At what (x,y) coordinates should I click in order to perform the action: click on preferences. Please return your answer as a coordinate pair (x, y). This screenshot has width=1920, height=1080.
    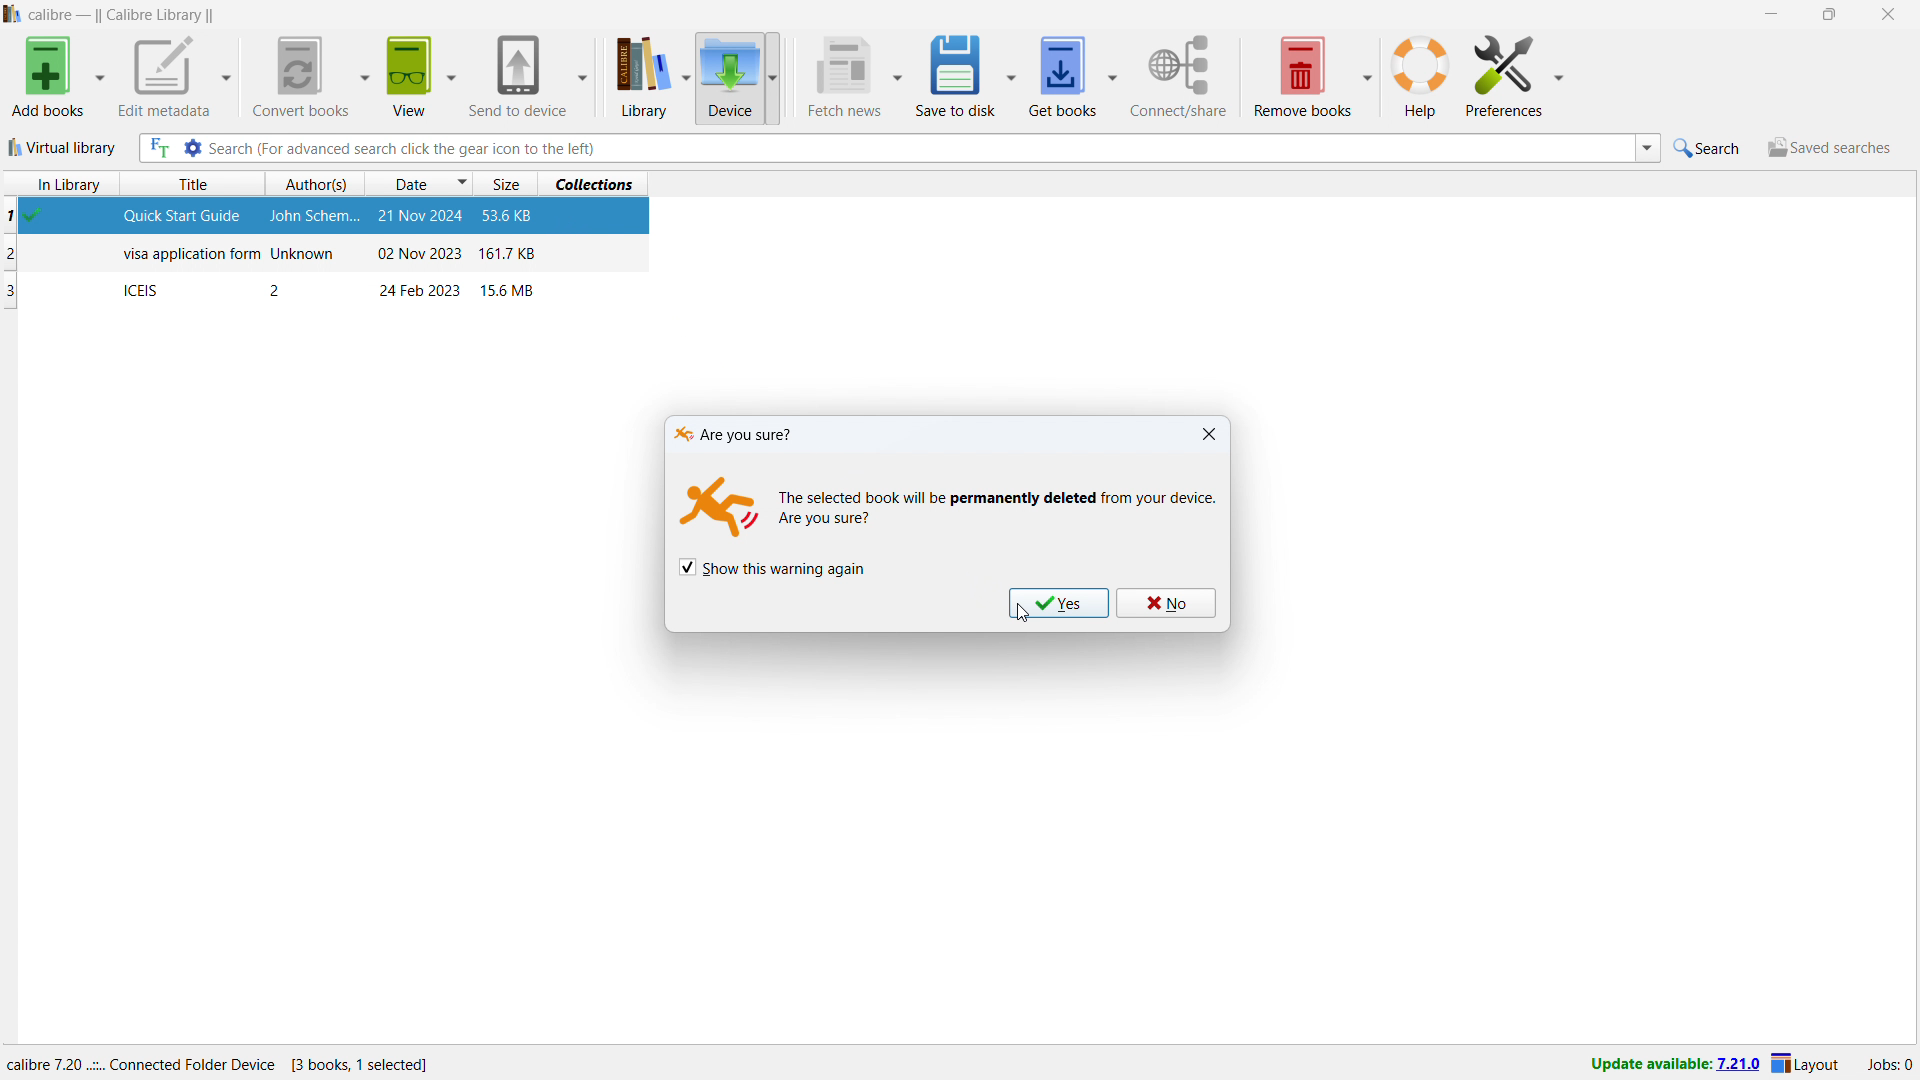
    Looking at the image, I should click on (1504, 73).